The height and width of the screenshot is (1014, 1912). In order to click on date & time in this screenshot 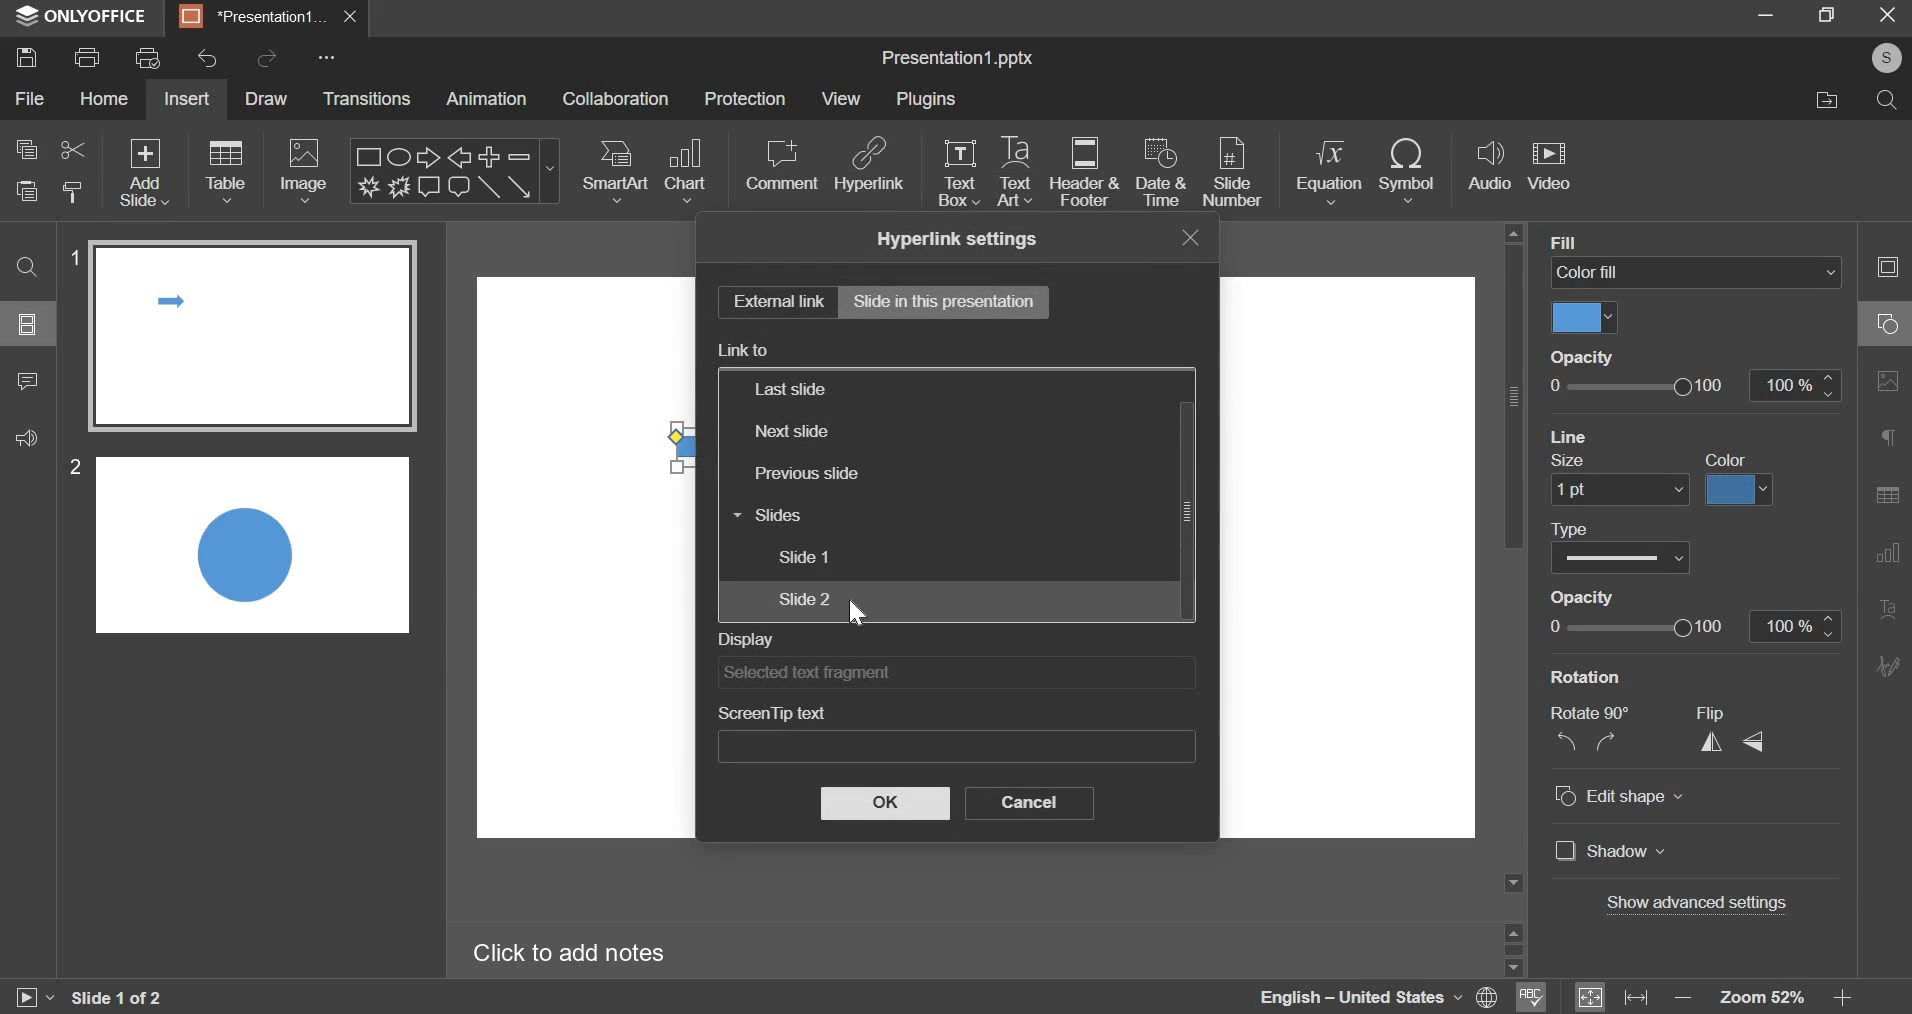, I will do `click(1163, 175)`.